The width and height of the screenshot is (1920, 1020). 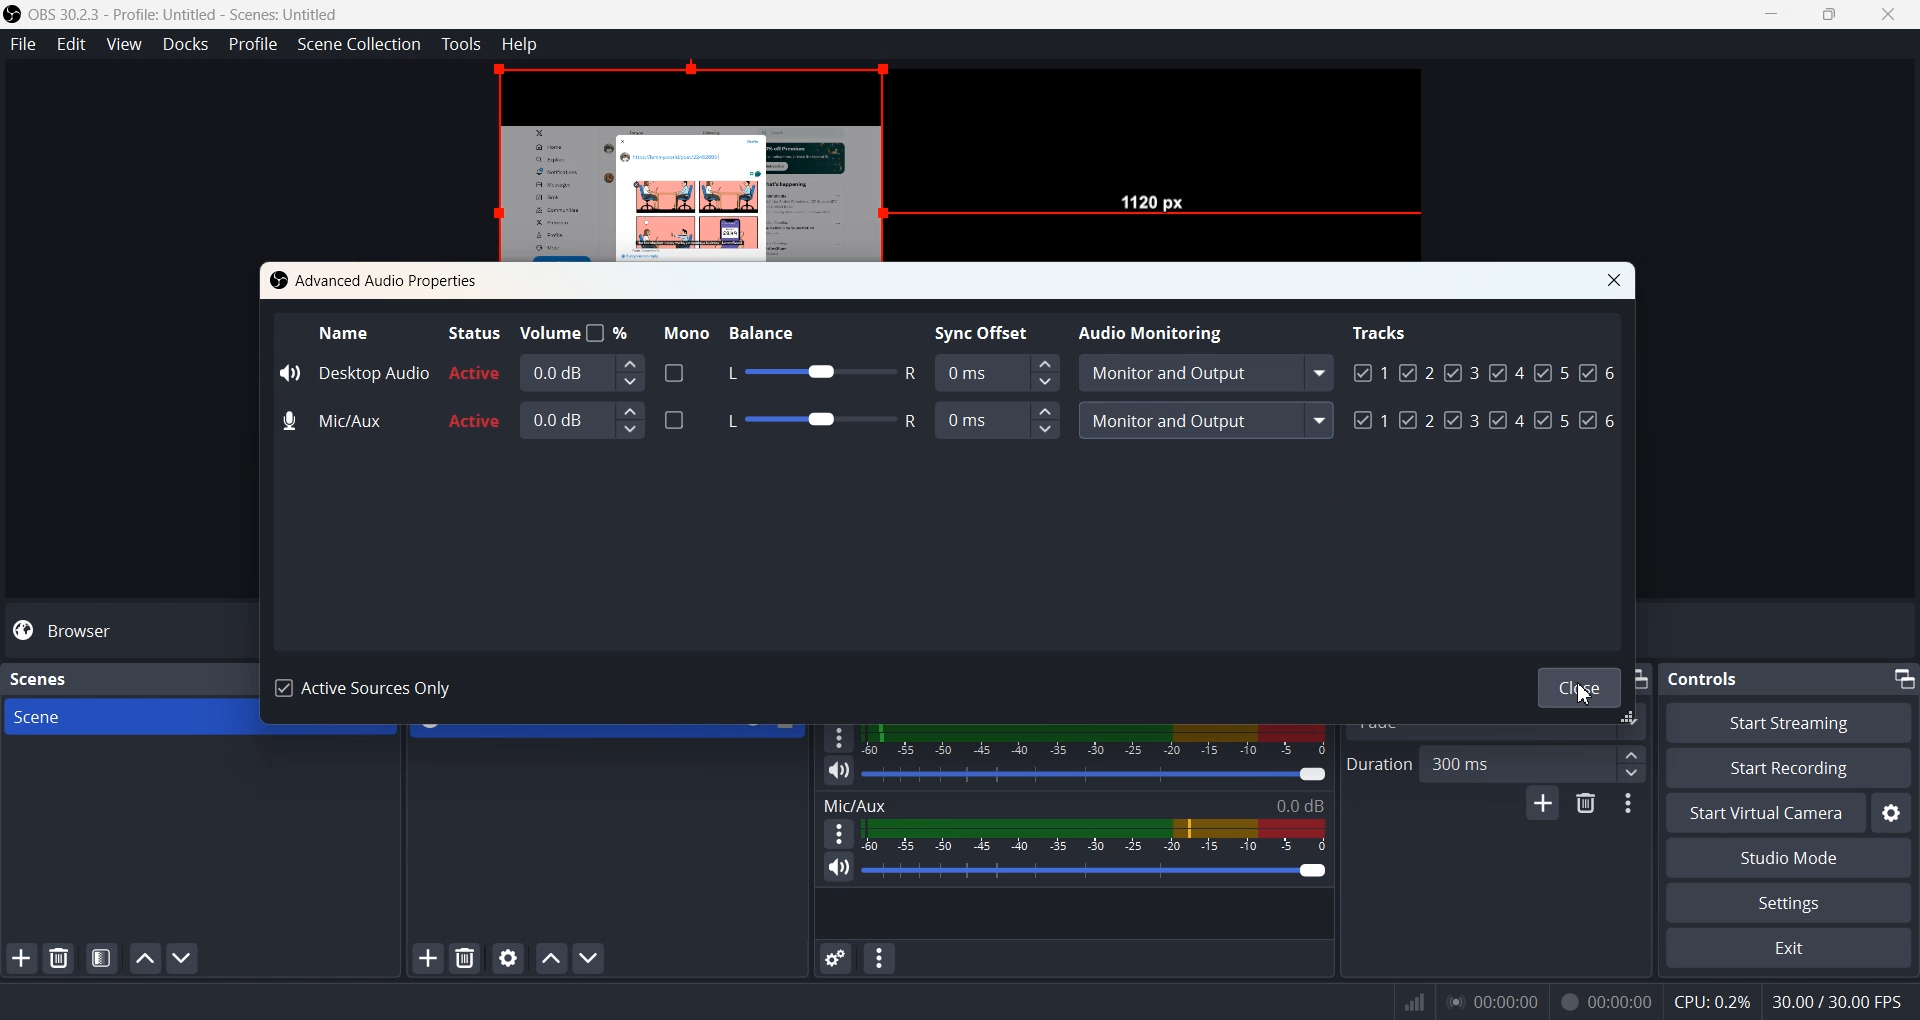 What do you see at coordinates (1382, 331) in the screenshot?
I see `Tracks` at bounding box center [1382, 331].